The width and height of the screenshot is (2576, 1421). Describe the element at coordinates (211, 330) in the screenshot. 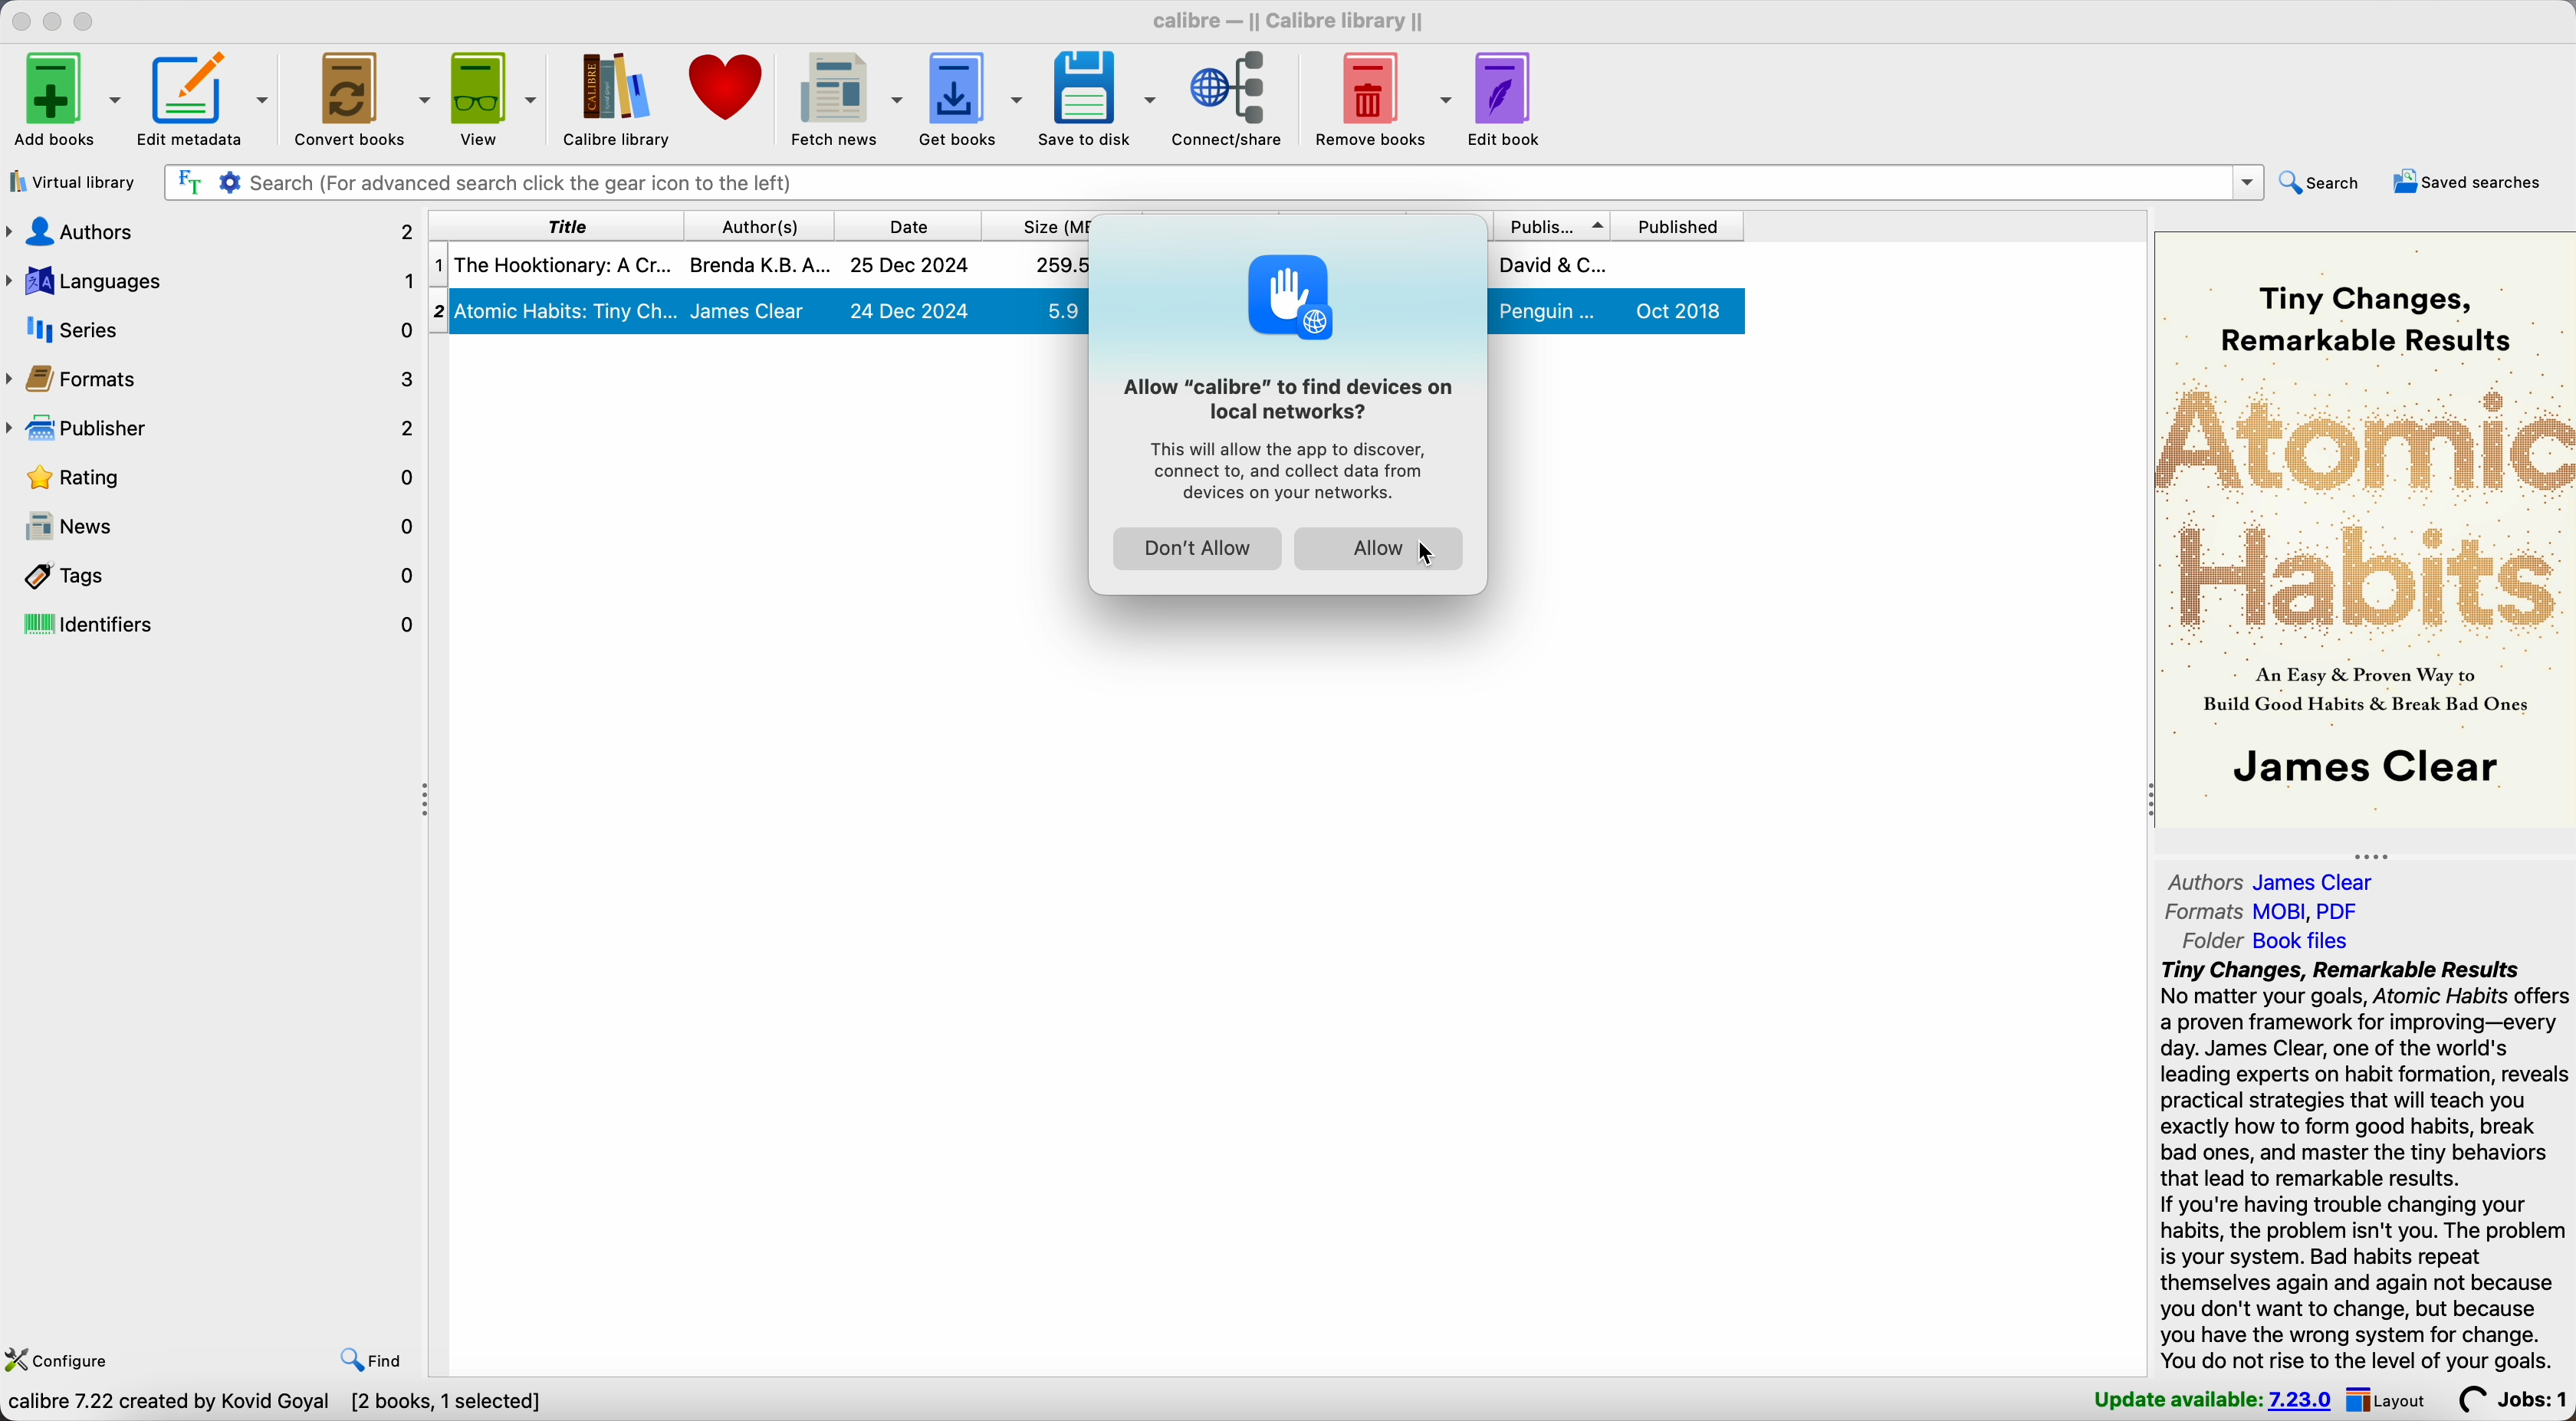

I see `series` at that location.